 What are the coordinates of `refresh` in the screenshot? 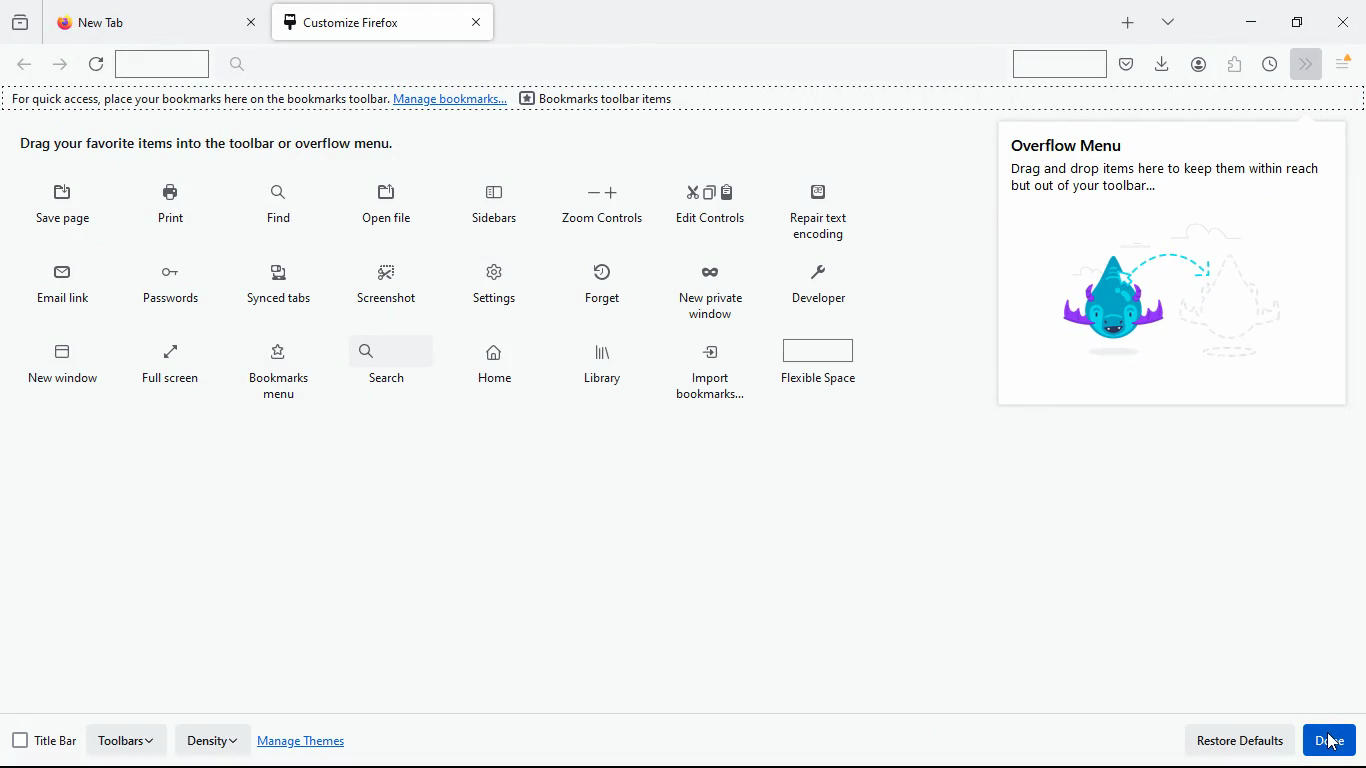 It's located at (96, 65).